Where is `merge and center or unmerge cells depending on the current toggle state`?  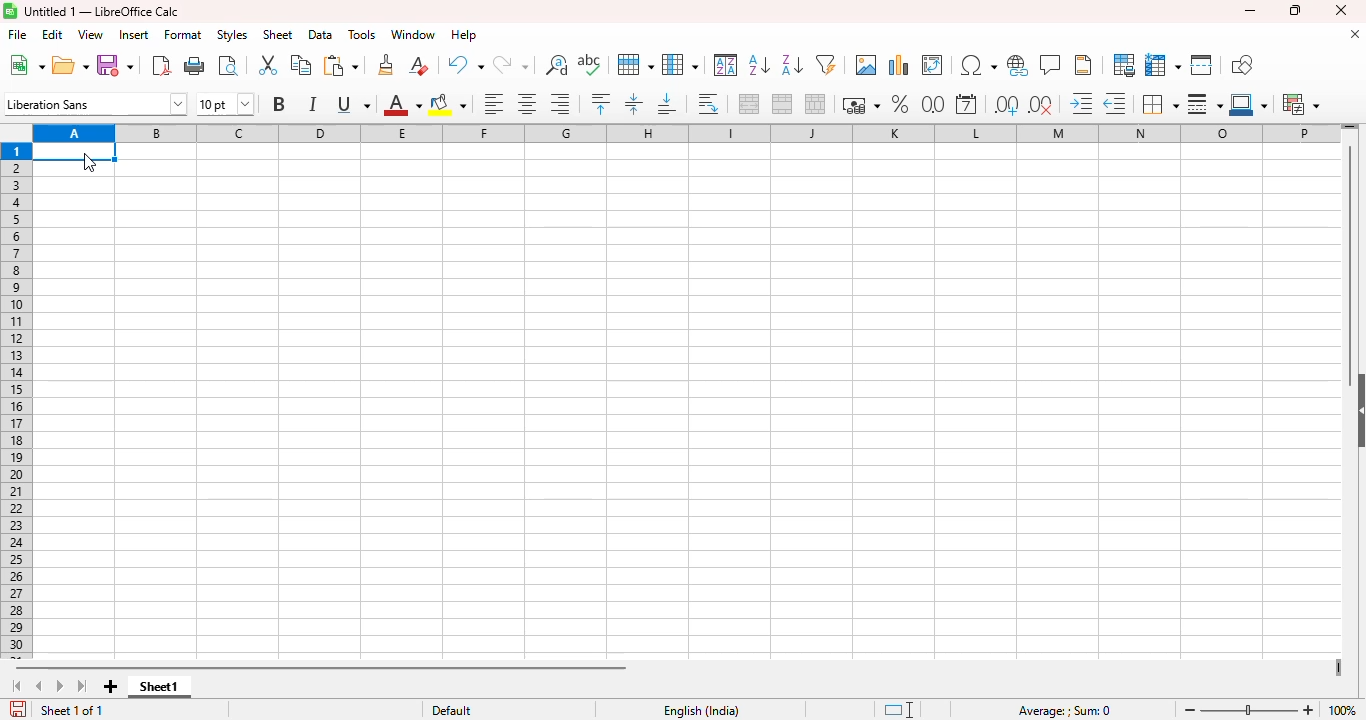
merge and center or unmerge cells depending on the current toggle state is located at coordinates (750, 103).